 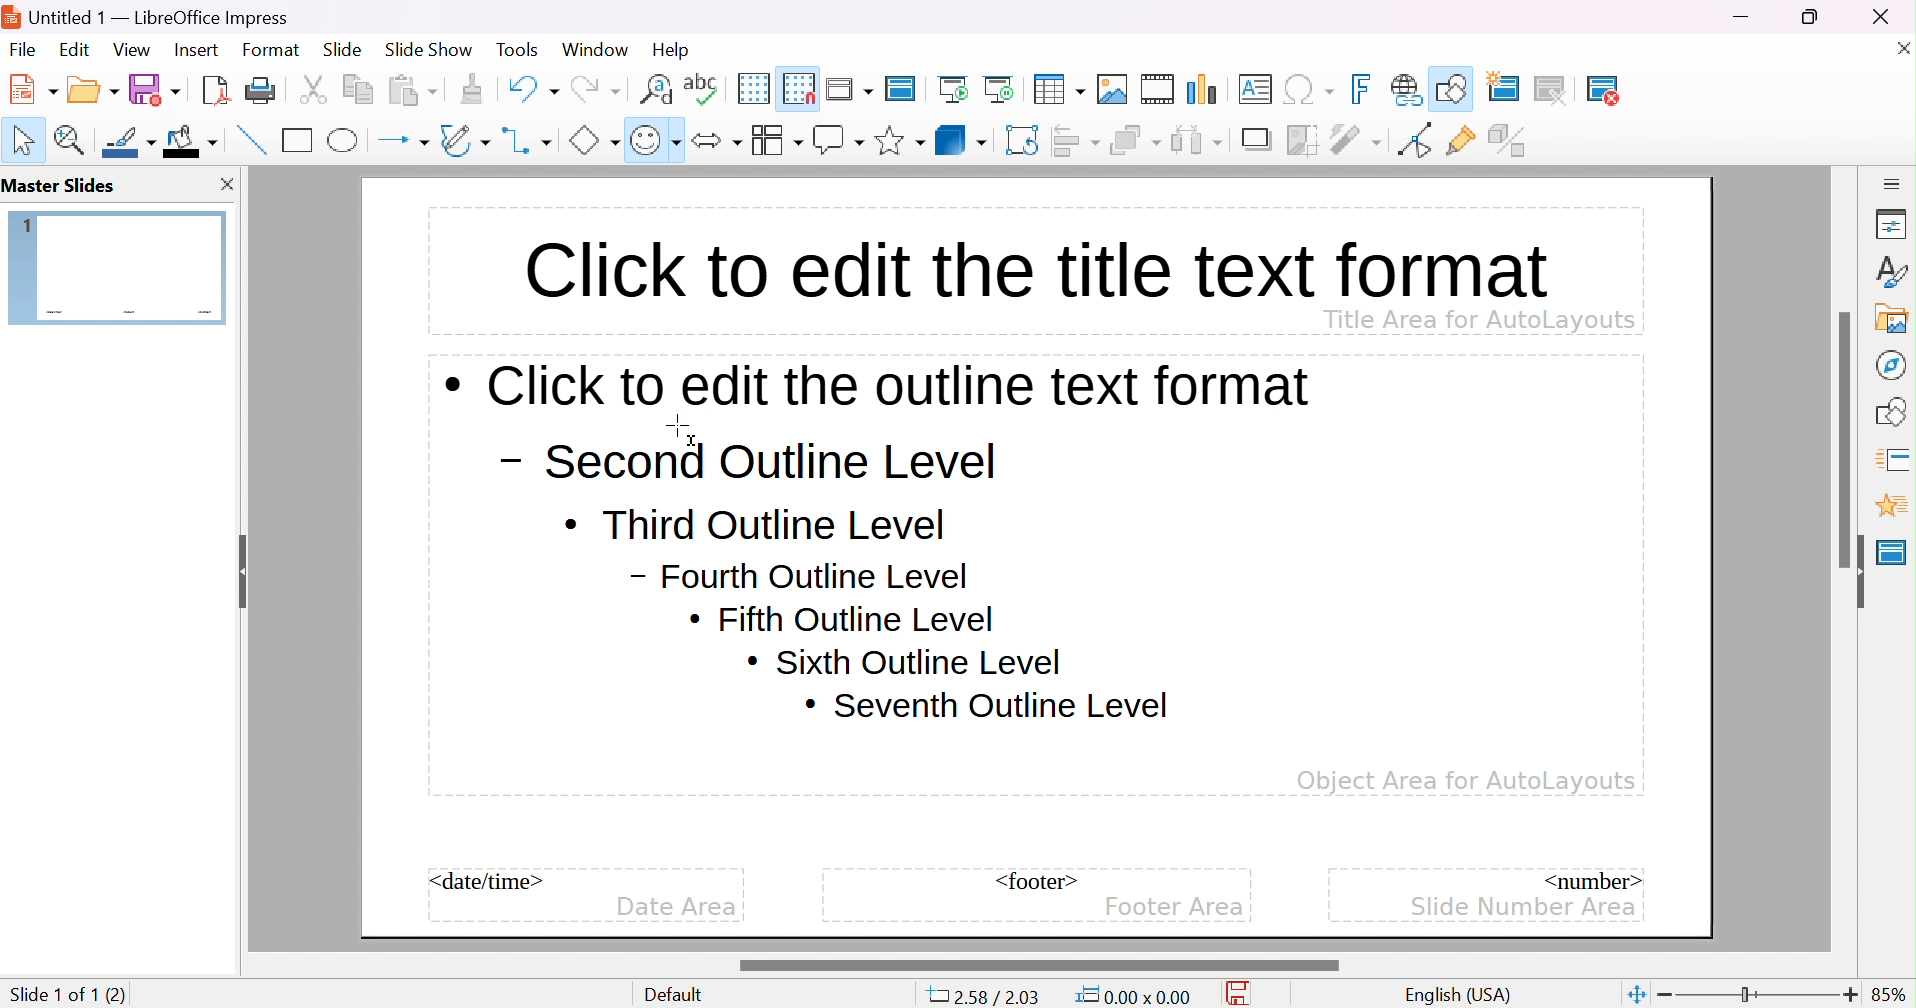 What do you see at coordinates (272, 49) in the screenshot?
I see `format` at bounding box center [272, 49].